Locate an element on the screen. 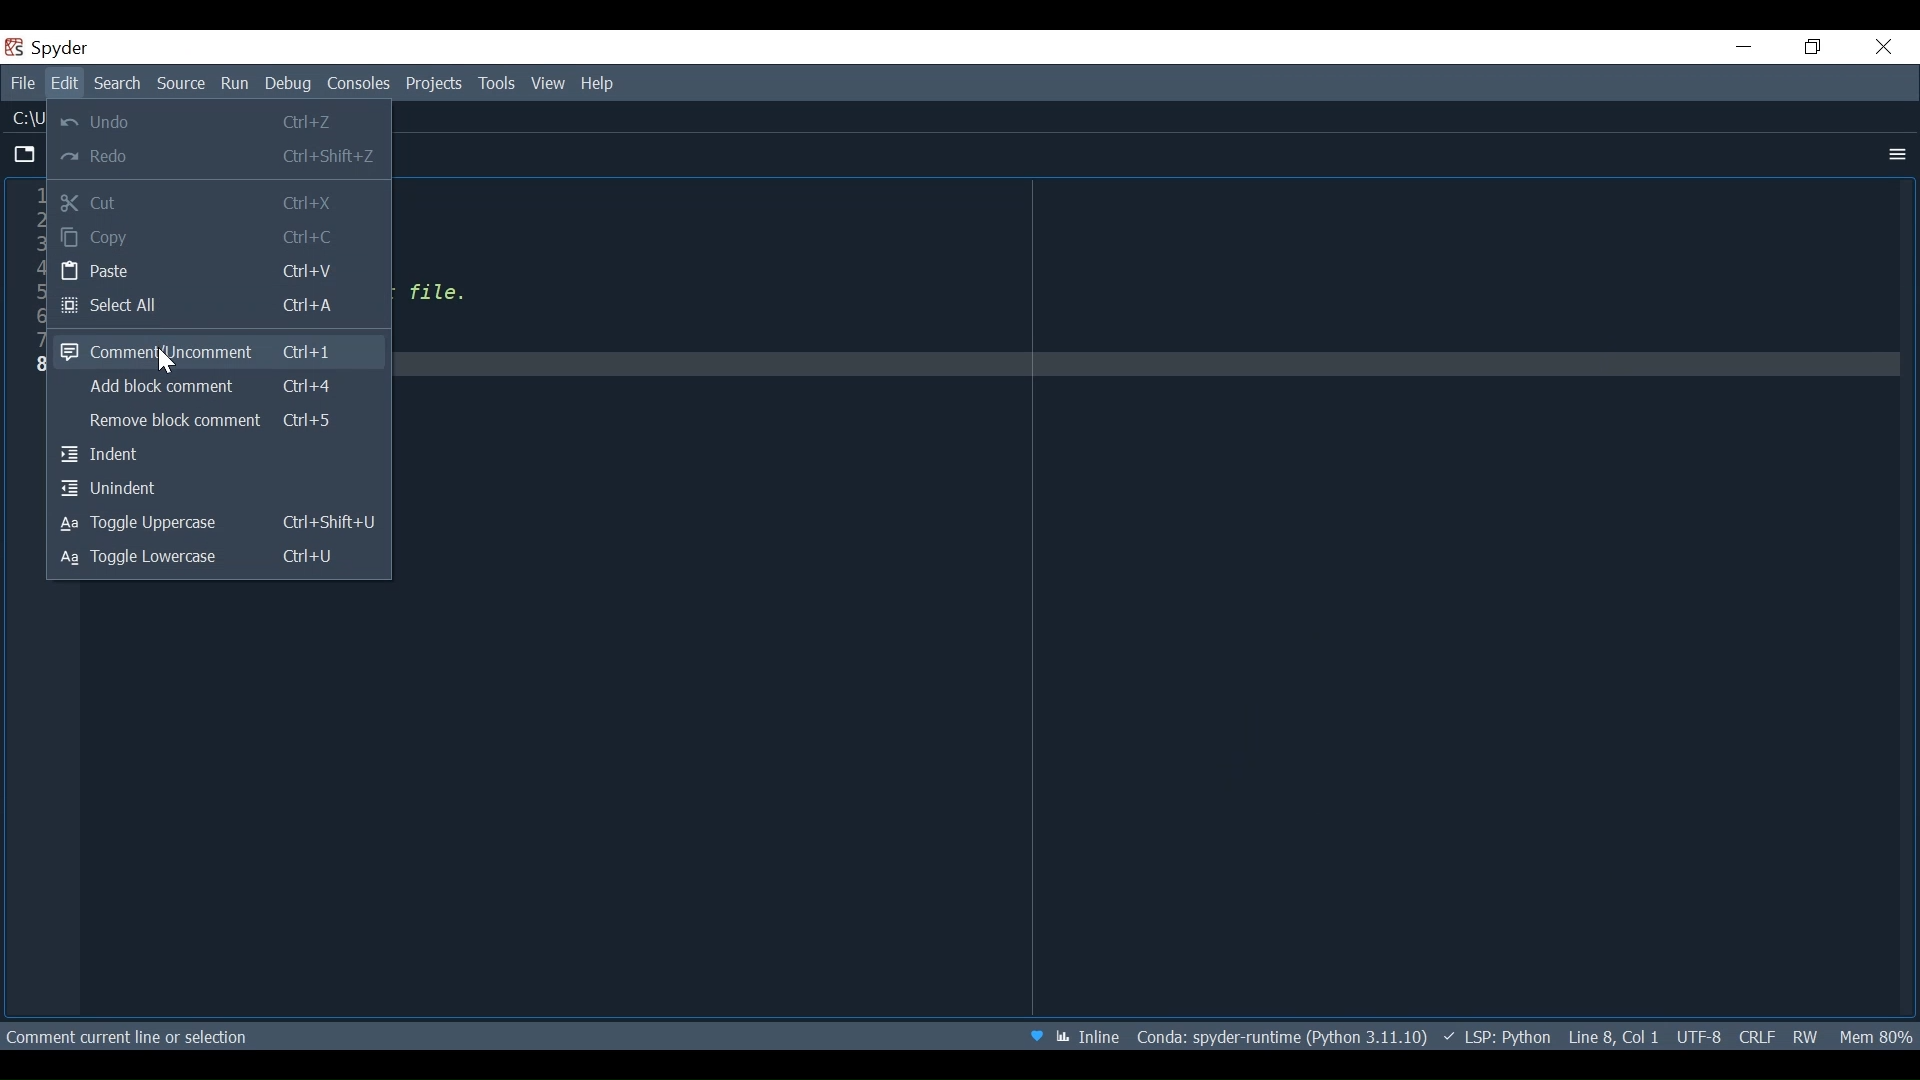  Add block comment is located at coordinates (215, 389).